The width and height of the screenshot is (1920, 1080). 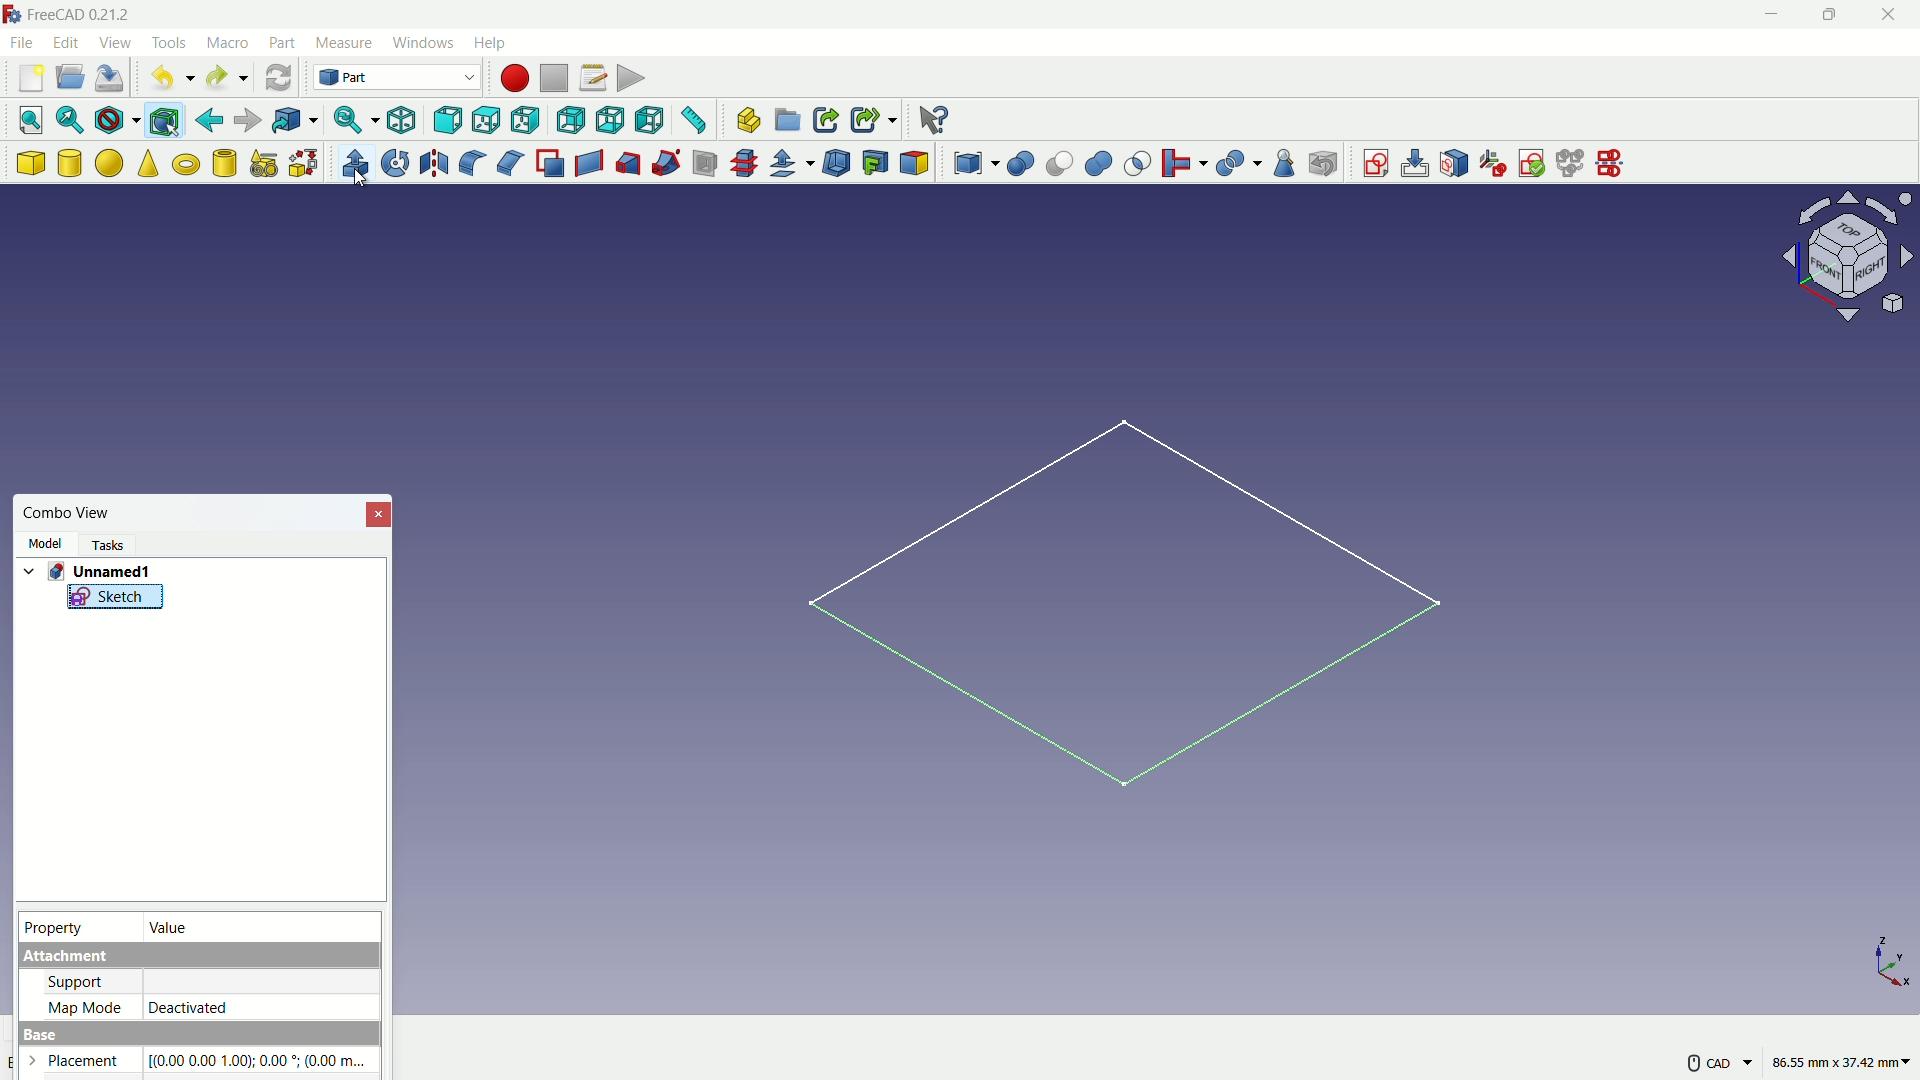 What do you see at coordinates (164, 122) in the screenshot?
I see `bounding box` at bounding box center [164, 122].